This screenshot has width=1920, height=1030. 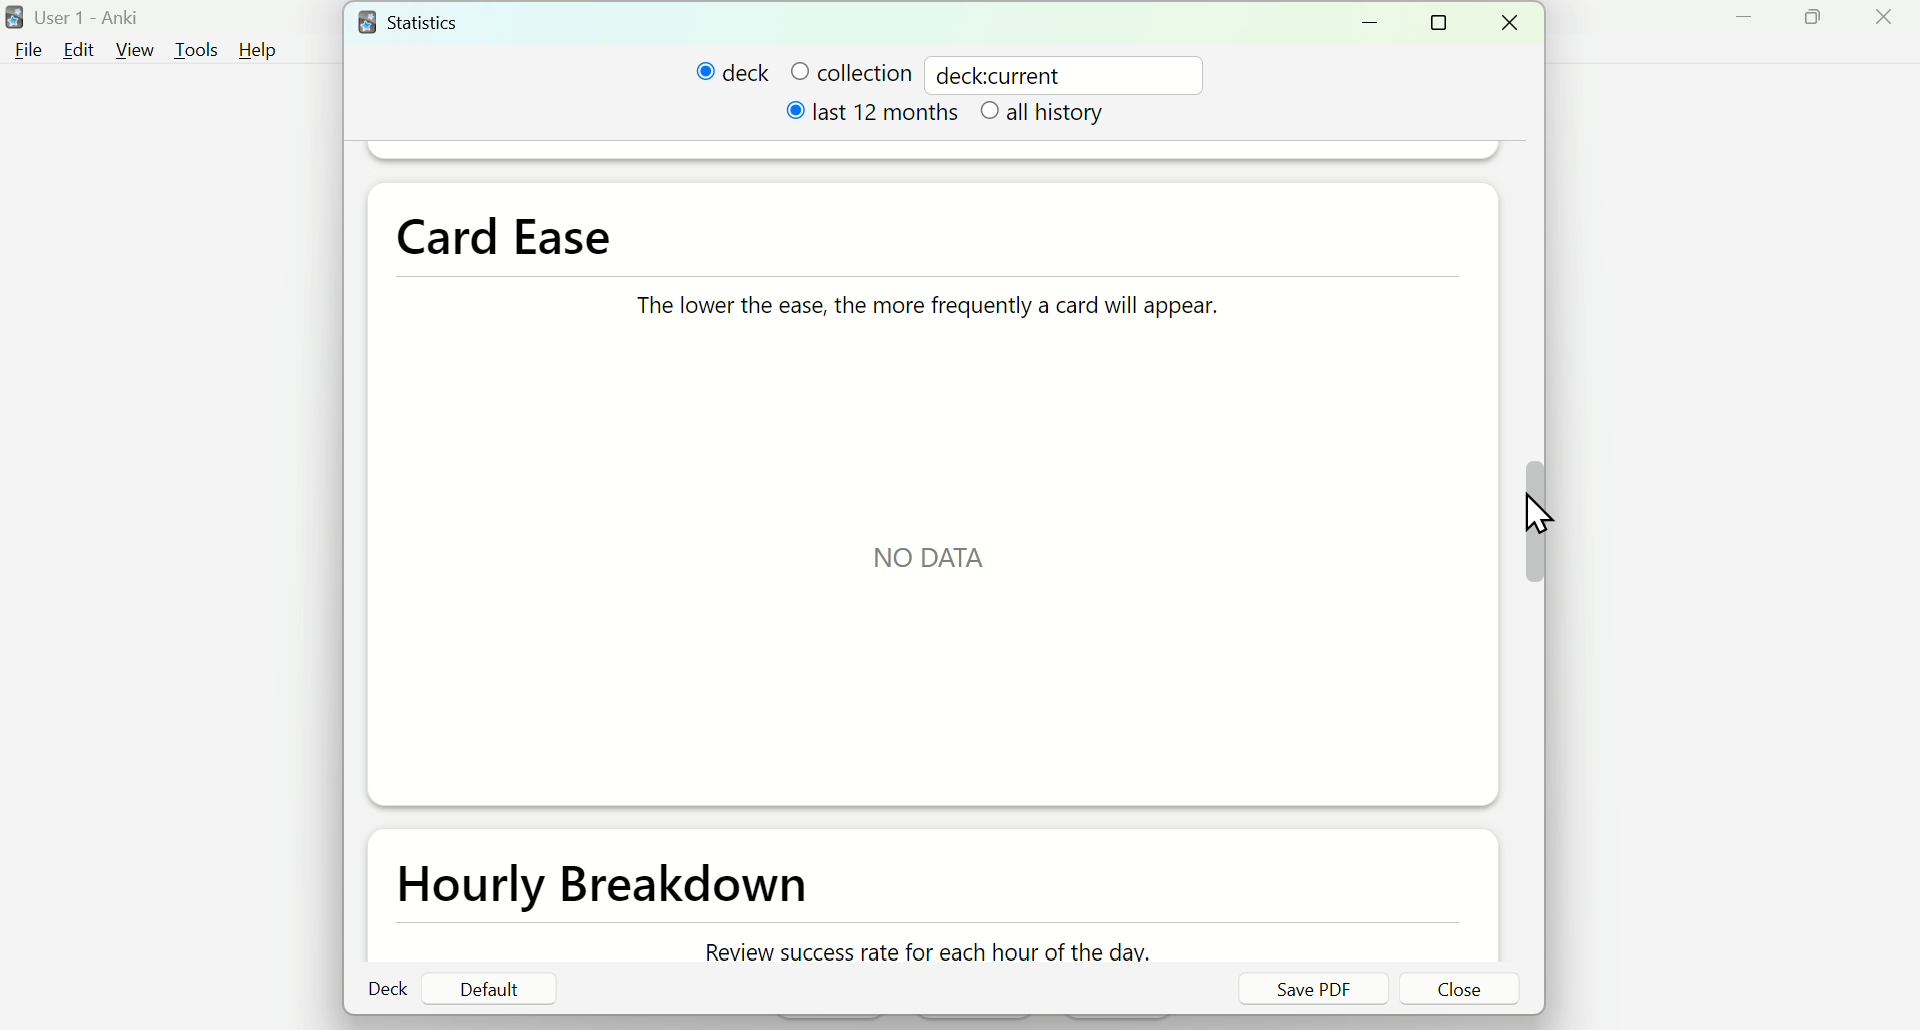 What do you see at coordinates (919, 298) in the screenshot?
I see `The lower the ease, the more frequently a card will appear.` at bounding box center [919, 298].